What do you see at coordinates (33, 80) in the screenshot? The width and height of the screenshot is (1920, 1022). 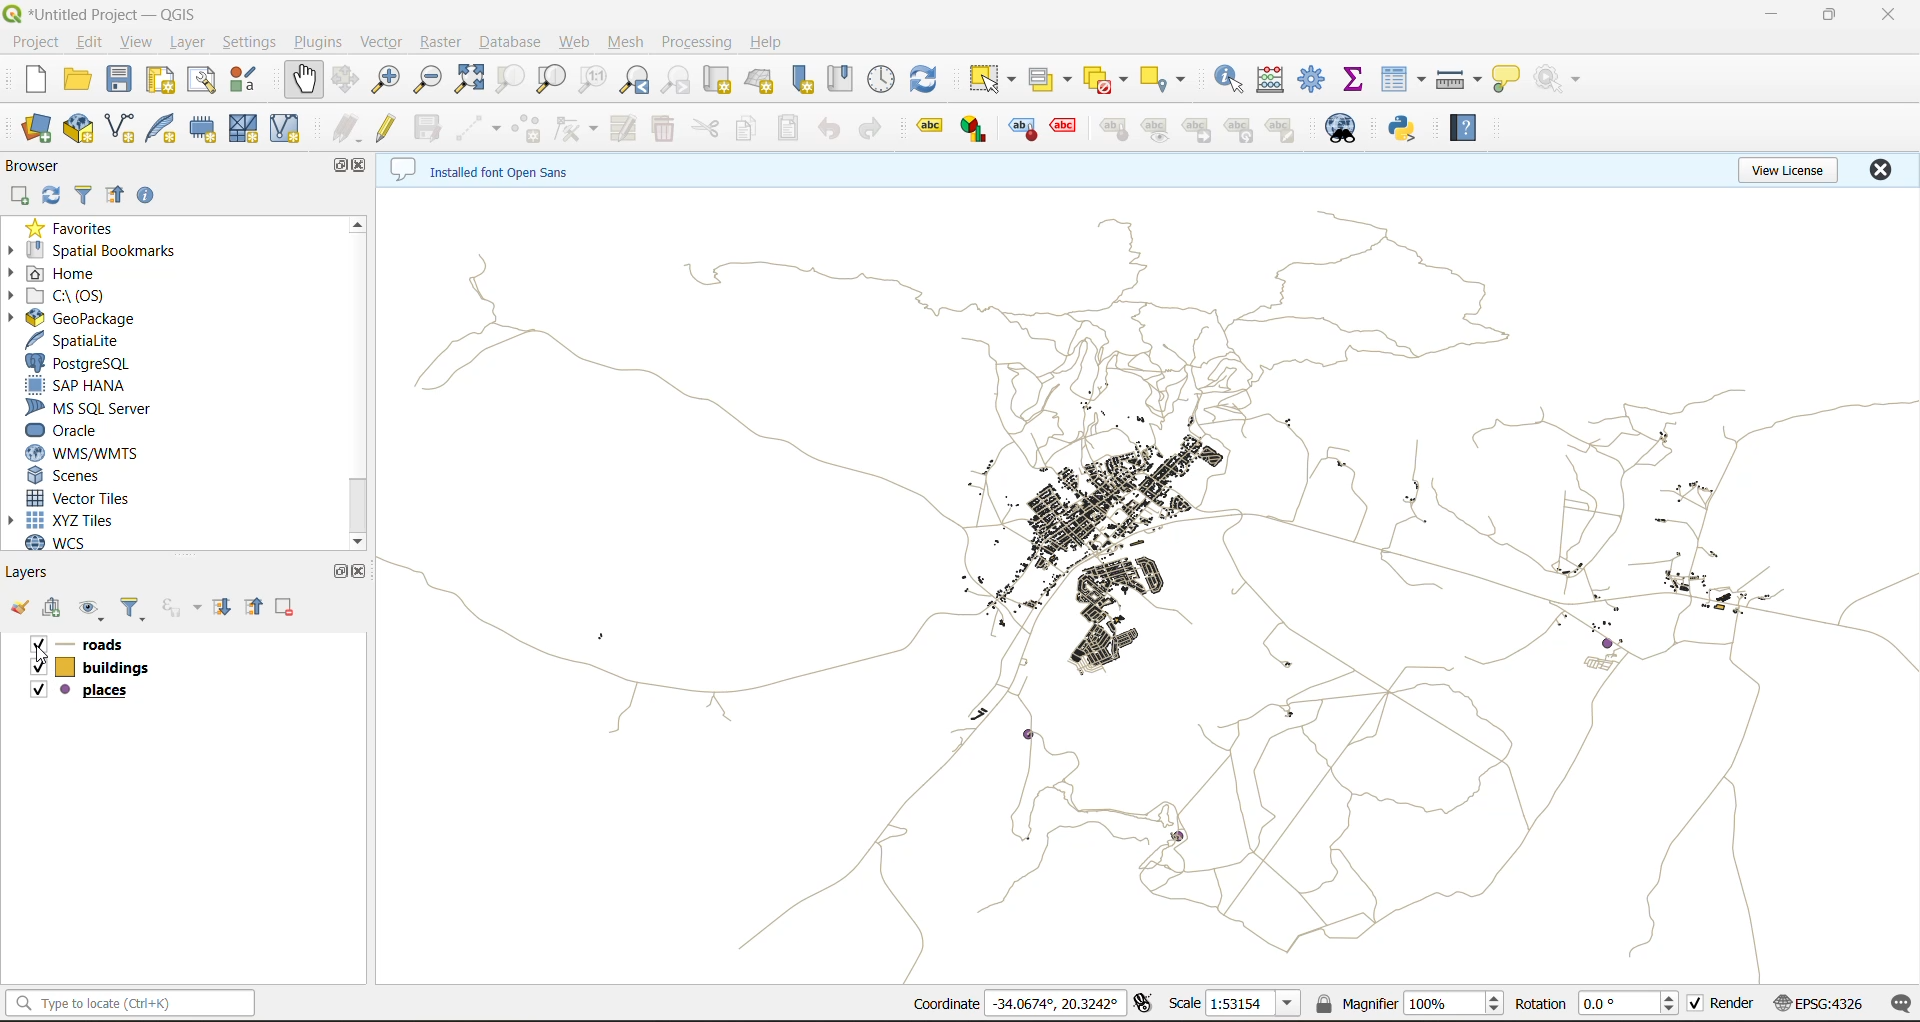 I see `new` at bounding box center [33, 80].